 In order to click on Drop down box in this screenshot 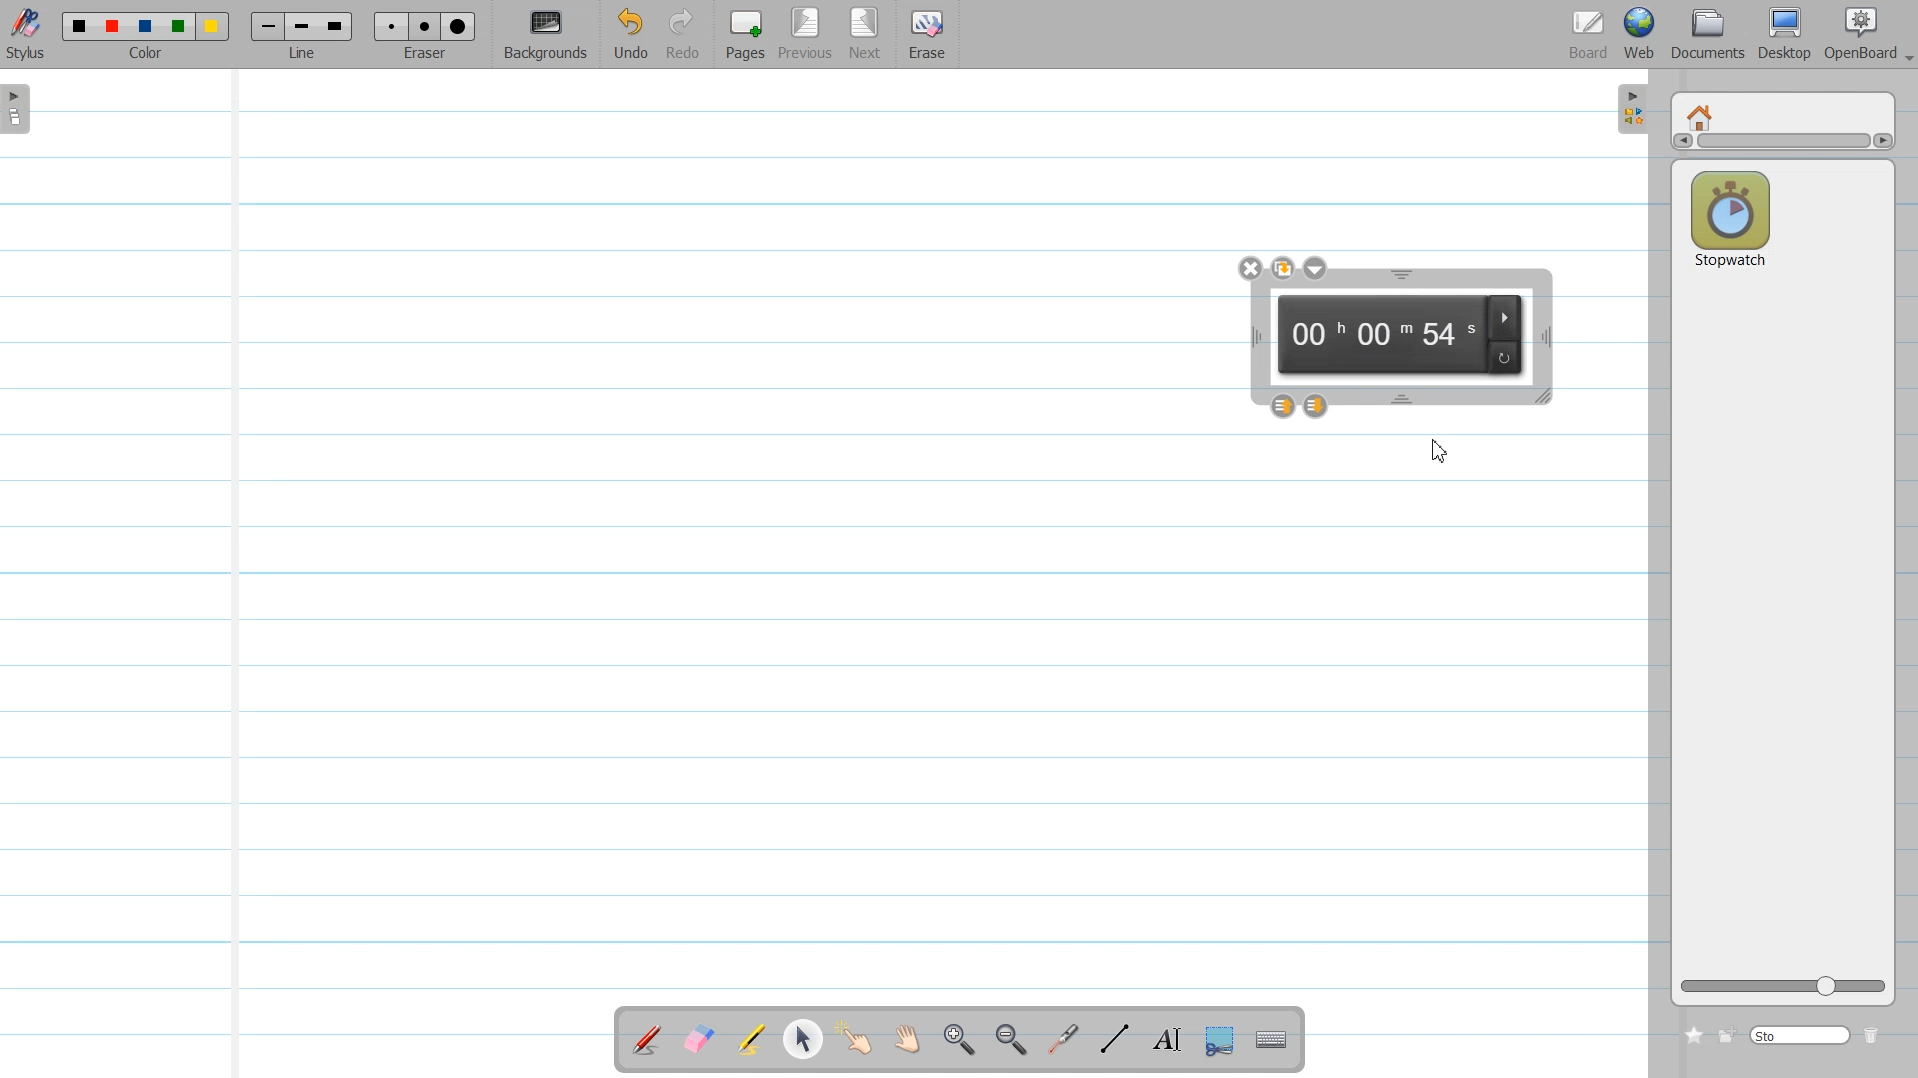, I will do `click(1906, 50)`.